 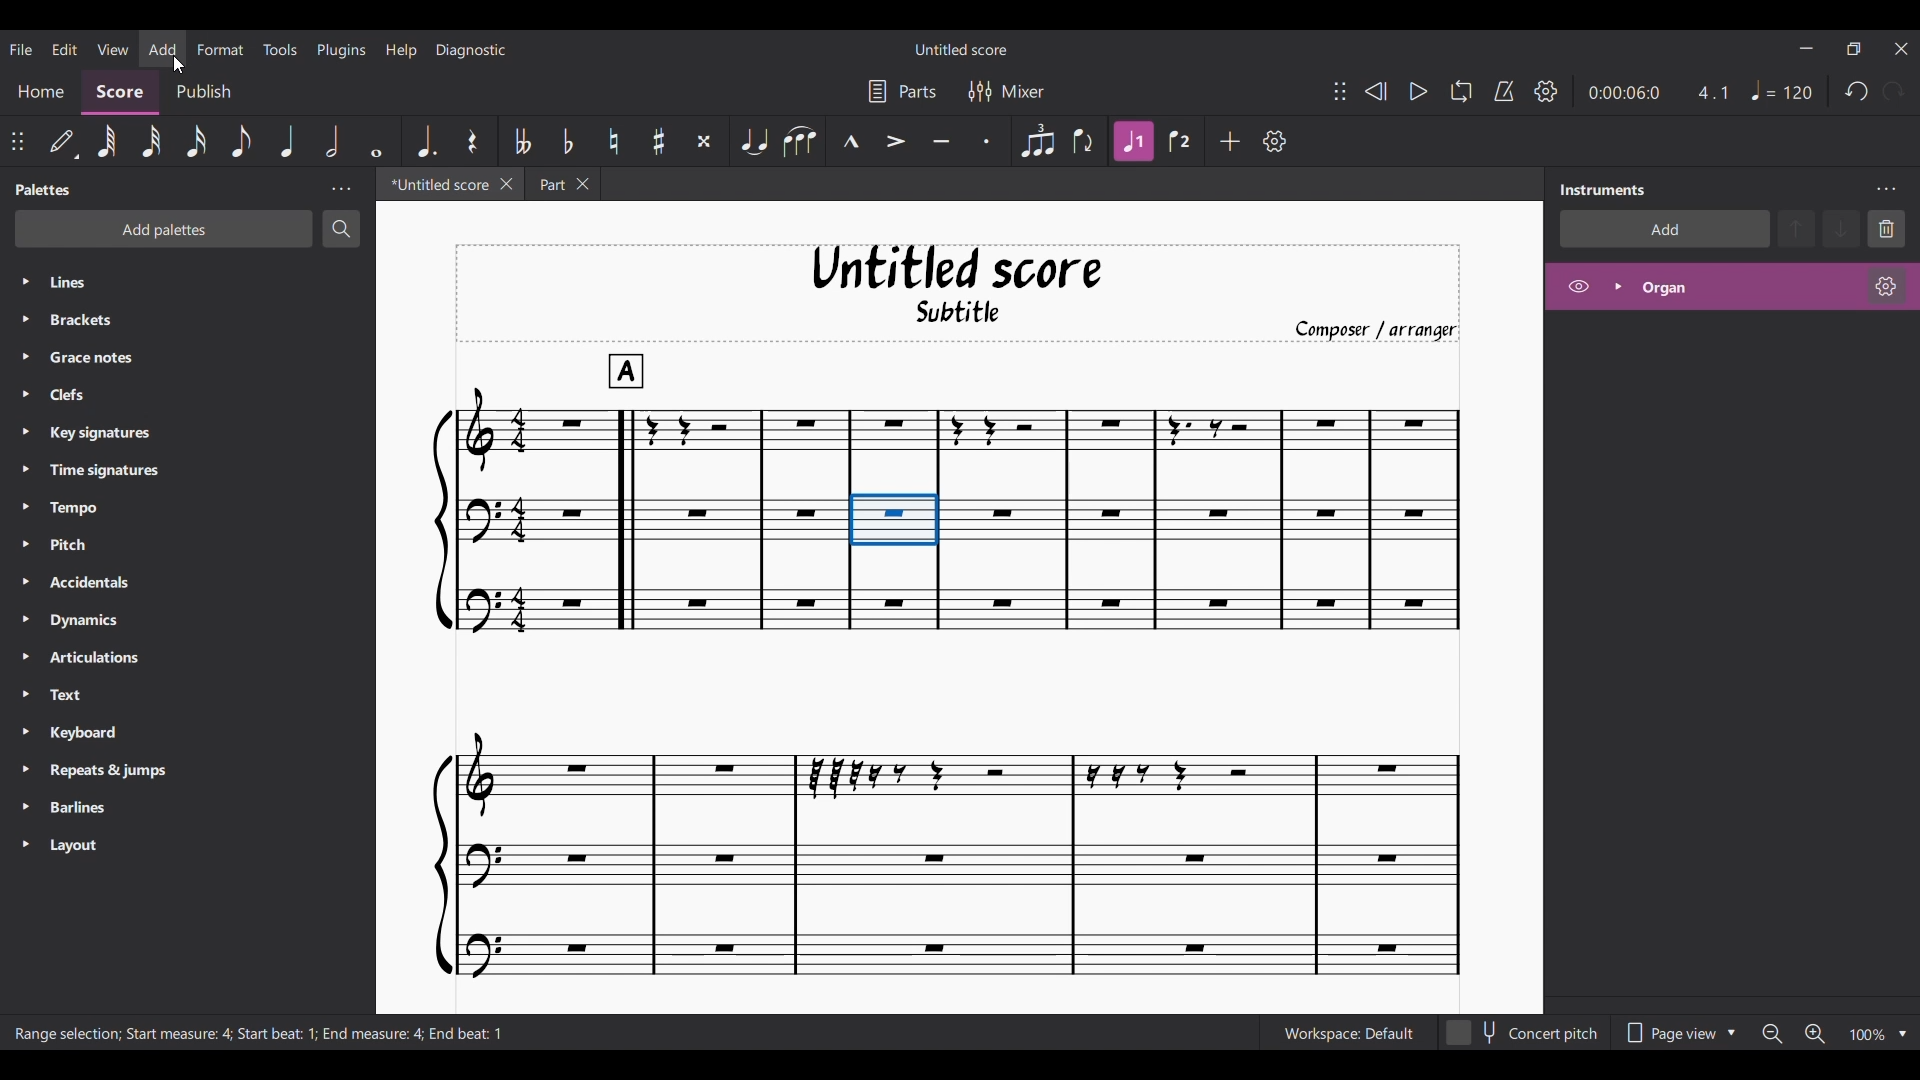 I want to click on Current zoom factor, so click(x=1869, y=1035).